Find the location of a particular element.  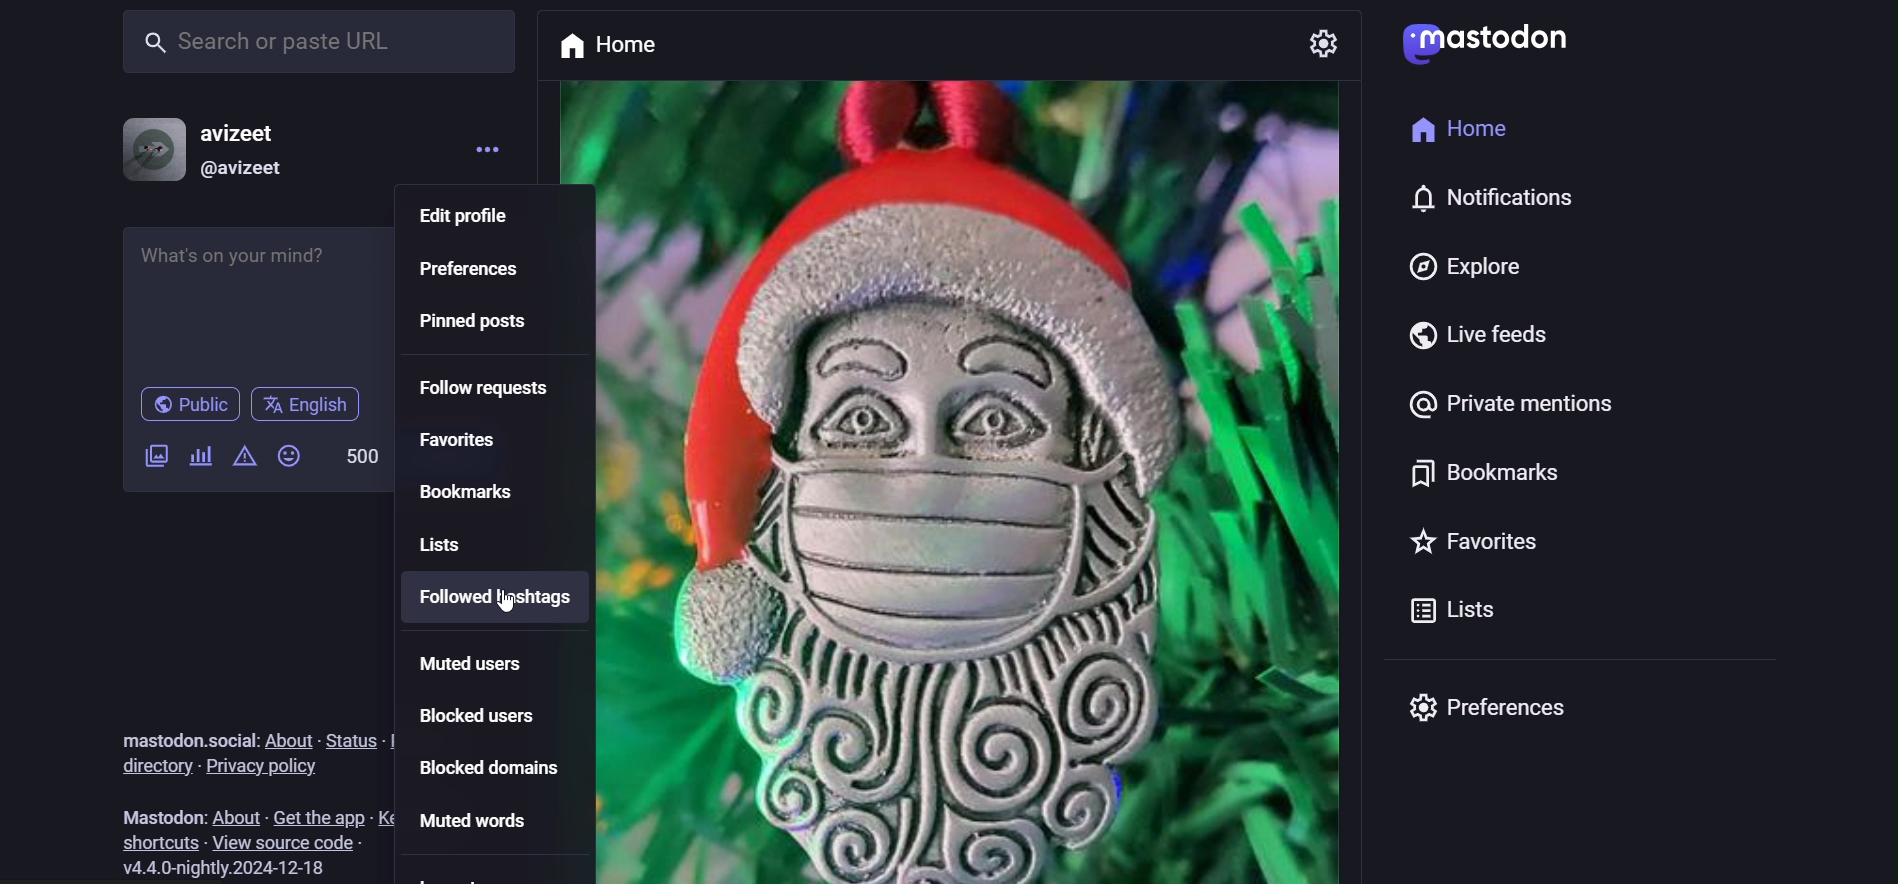

add a poll is located at coordinates (198, 460).